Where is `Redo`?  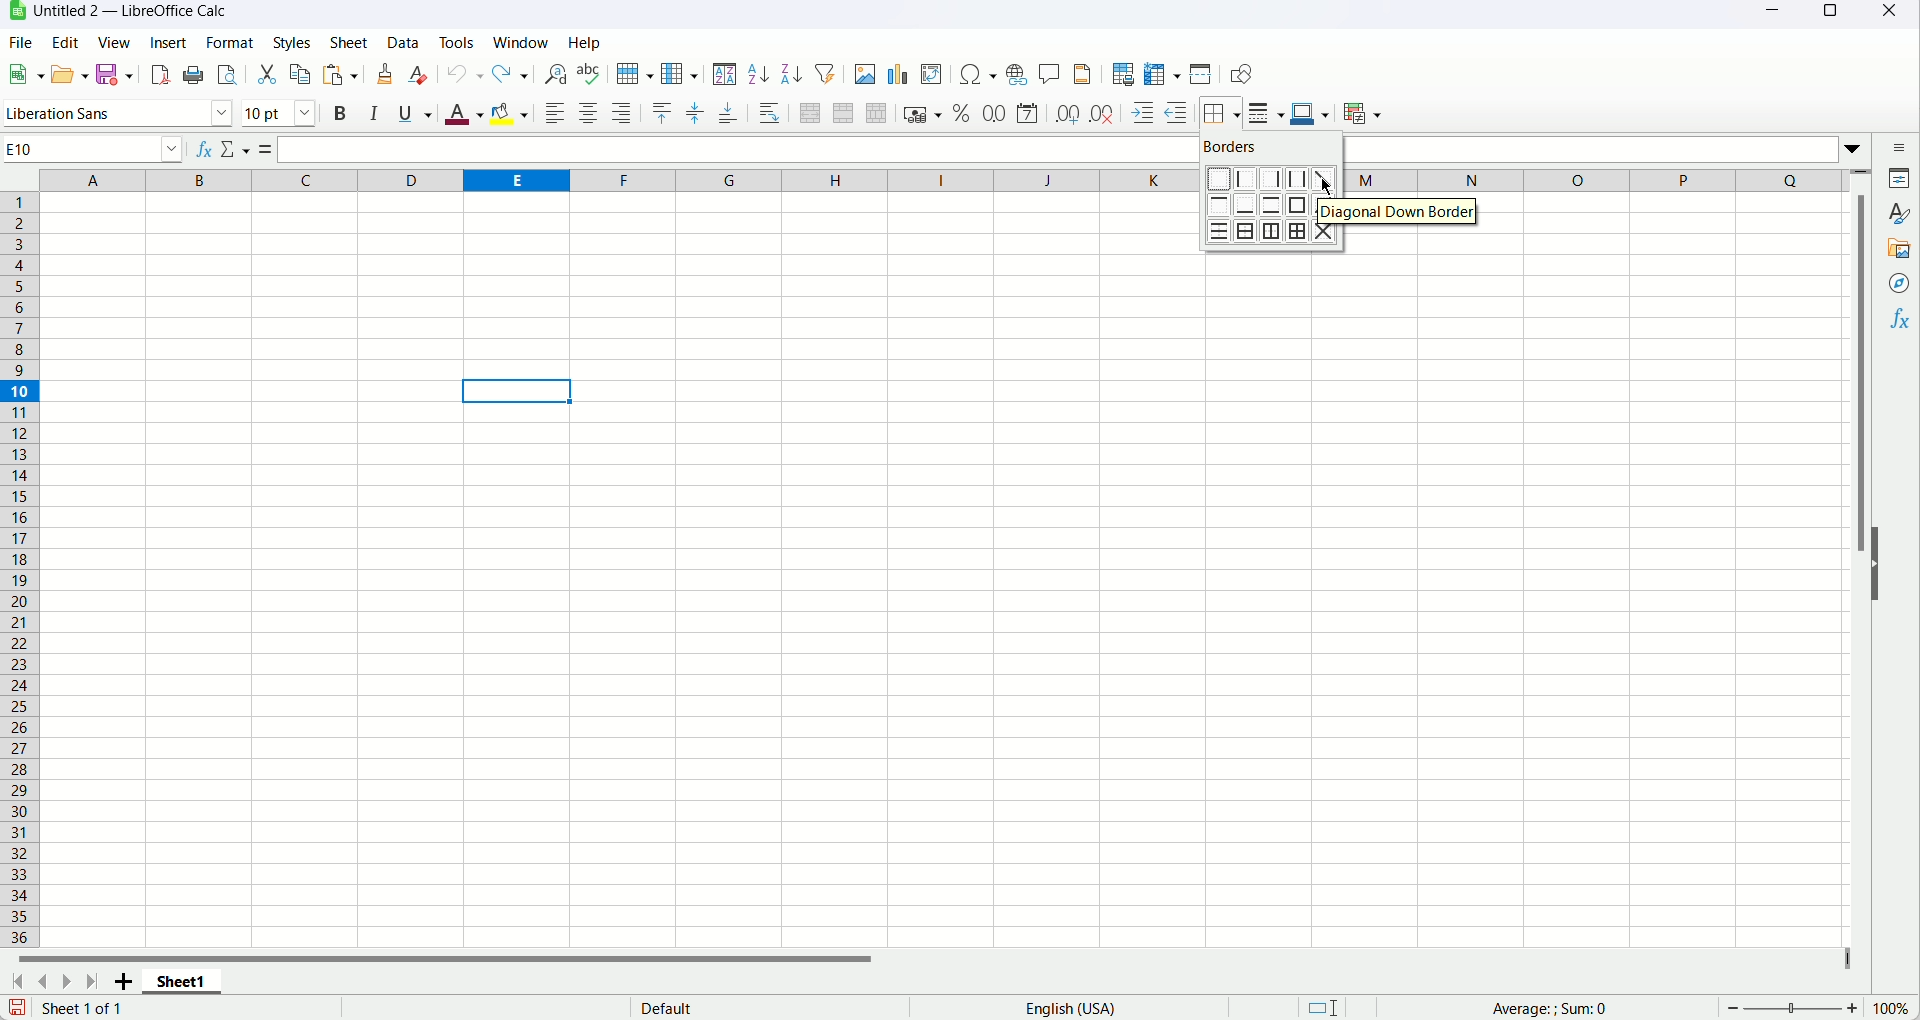 Redo is located at coordinates (513, 74).